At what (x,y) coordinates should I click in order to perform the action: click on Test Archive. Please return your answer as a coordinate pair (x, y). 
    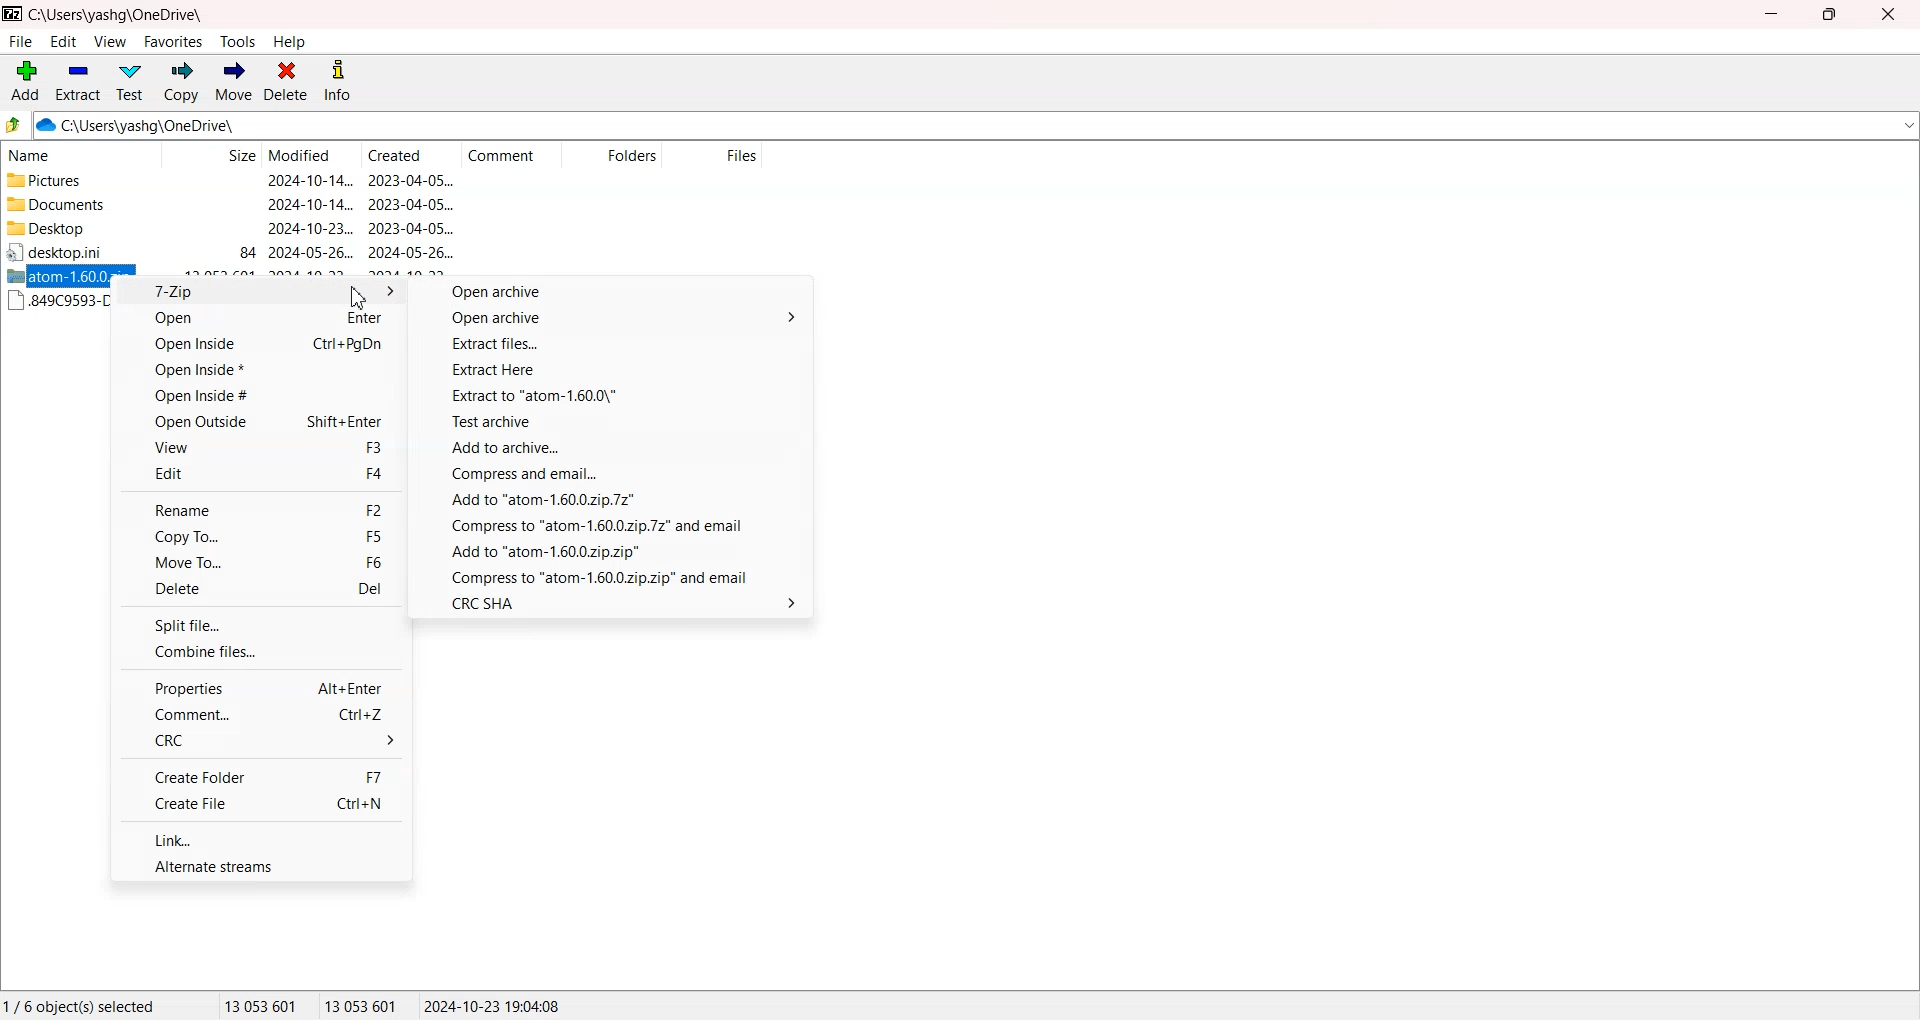
    Looking at the image, I should click on (615, 424).